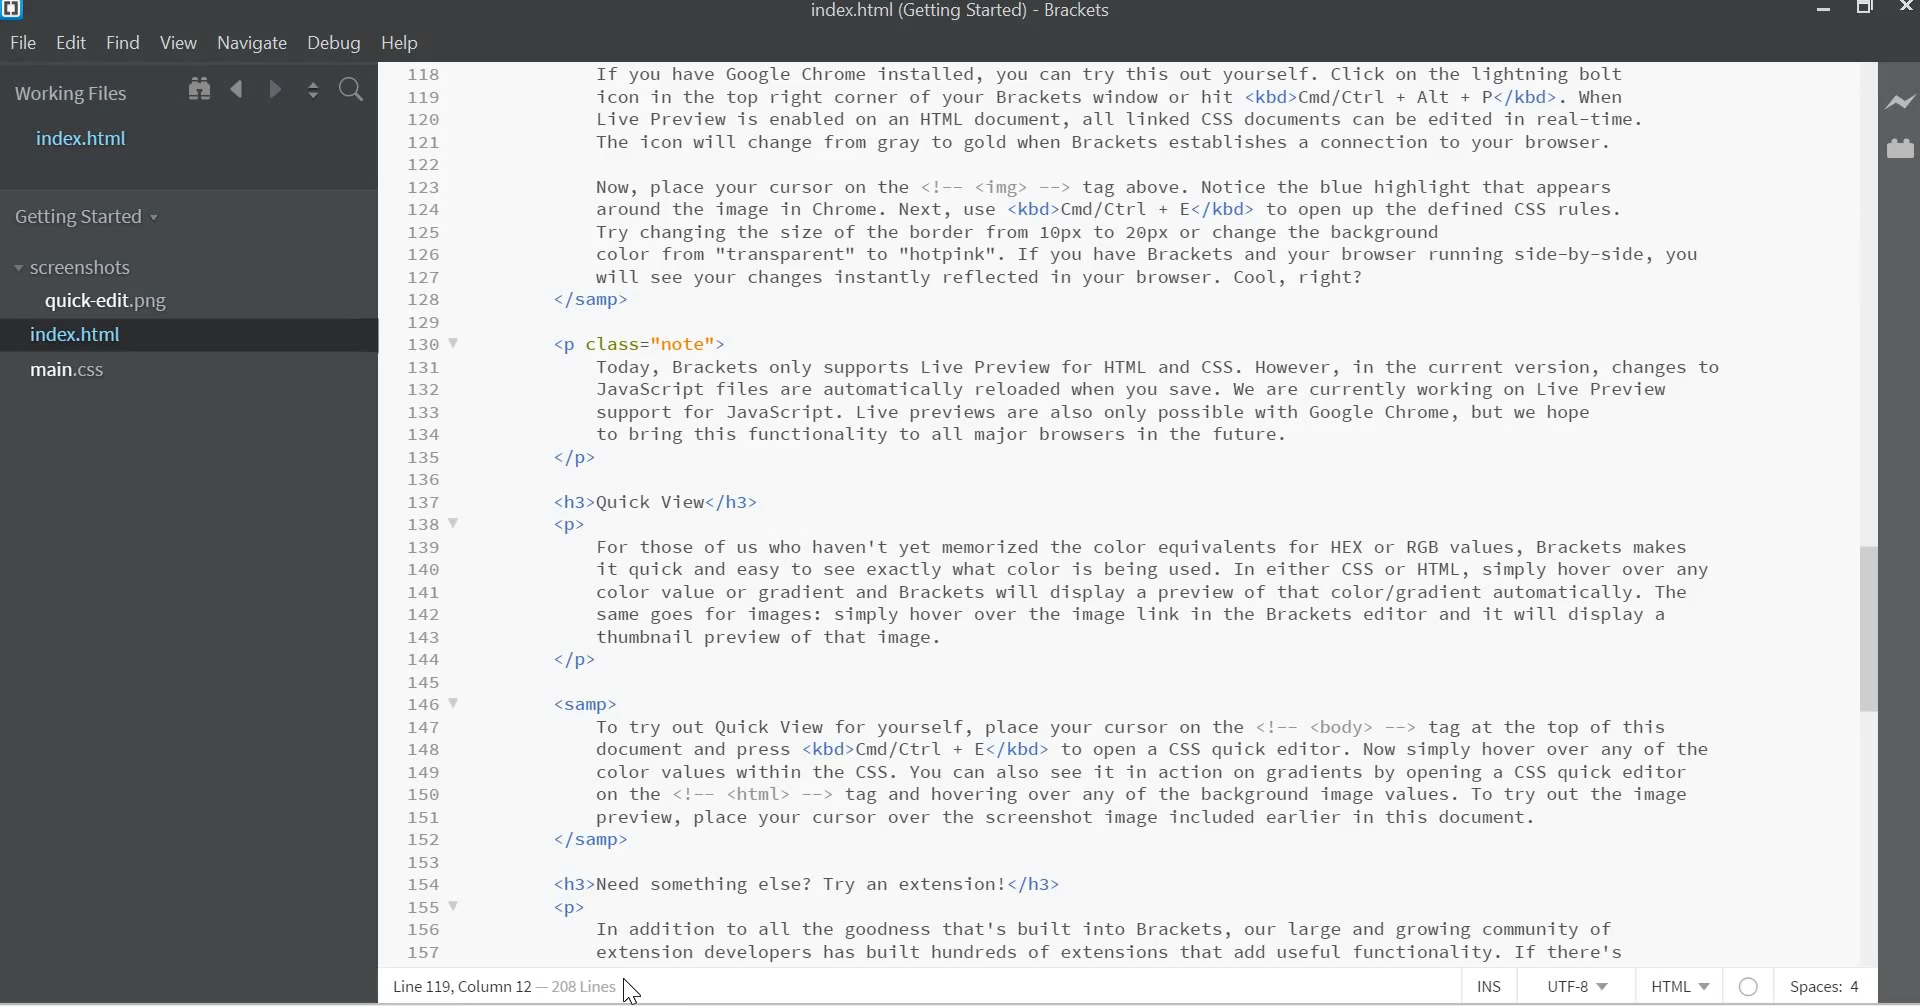  Describe the element at coordinates (1491, 985) in the screenshot. I see `Insert` at that location.